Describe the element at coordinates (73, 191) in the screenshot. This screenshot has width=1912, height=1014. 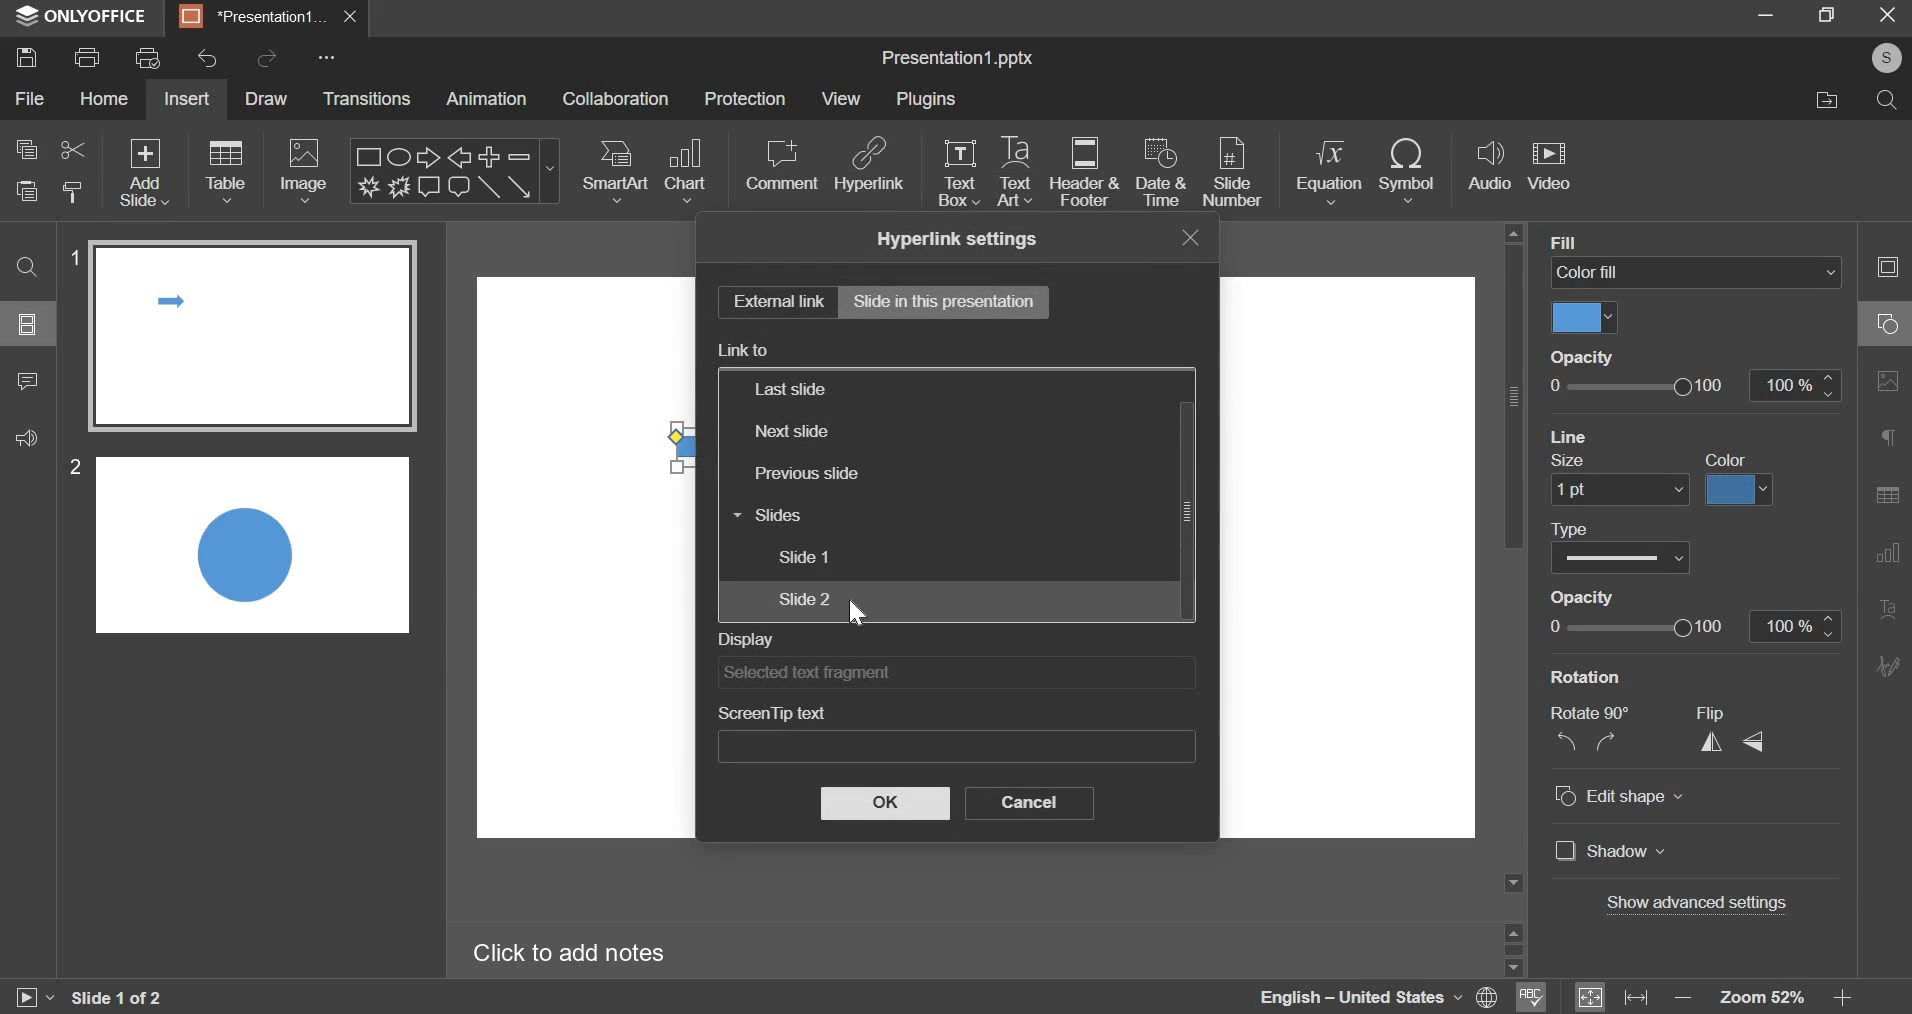
I see `copy style` at that location.